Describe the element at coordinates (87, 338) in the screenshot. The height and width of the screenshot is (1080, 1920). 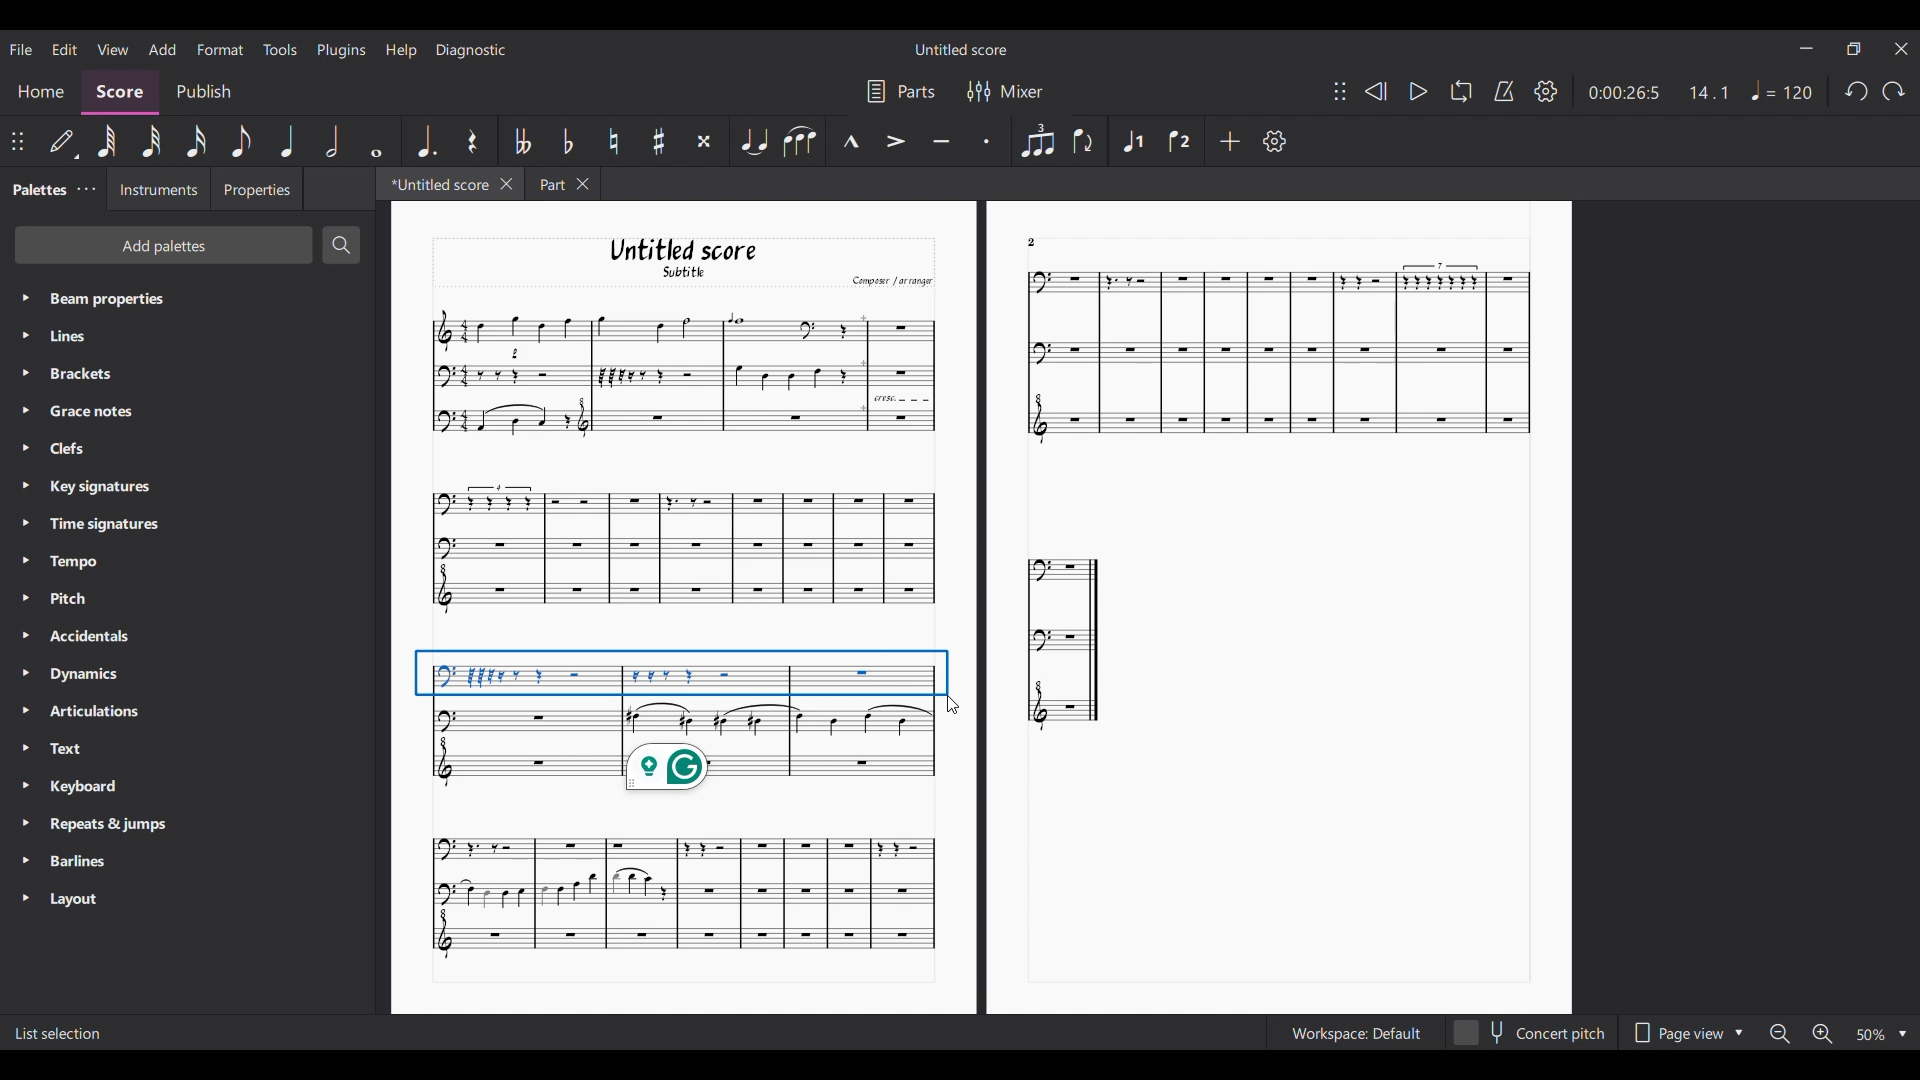
I see `» Lines` at that location.